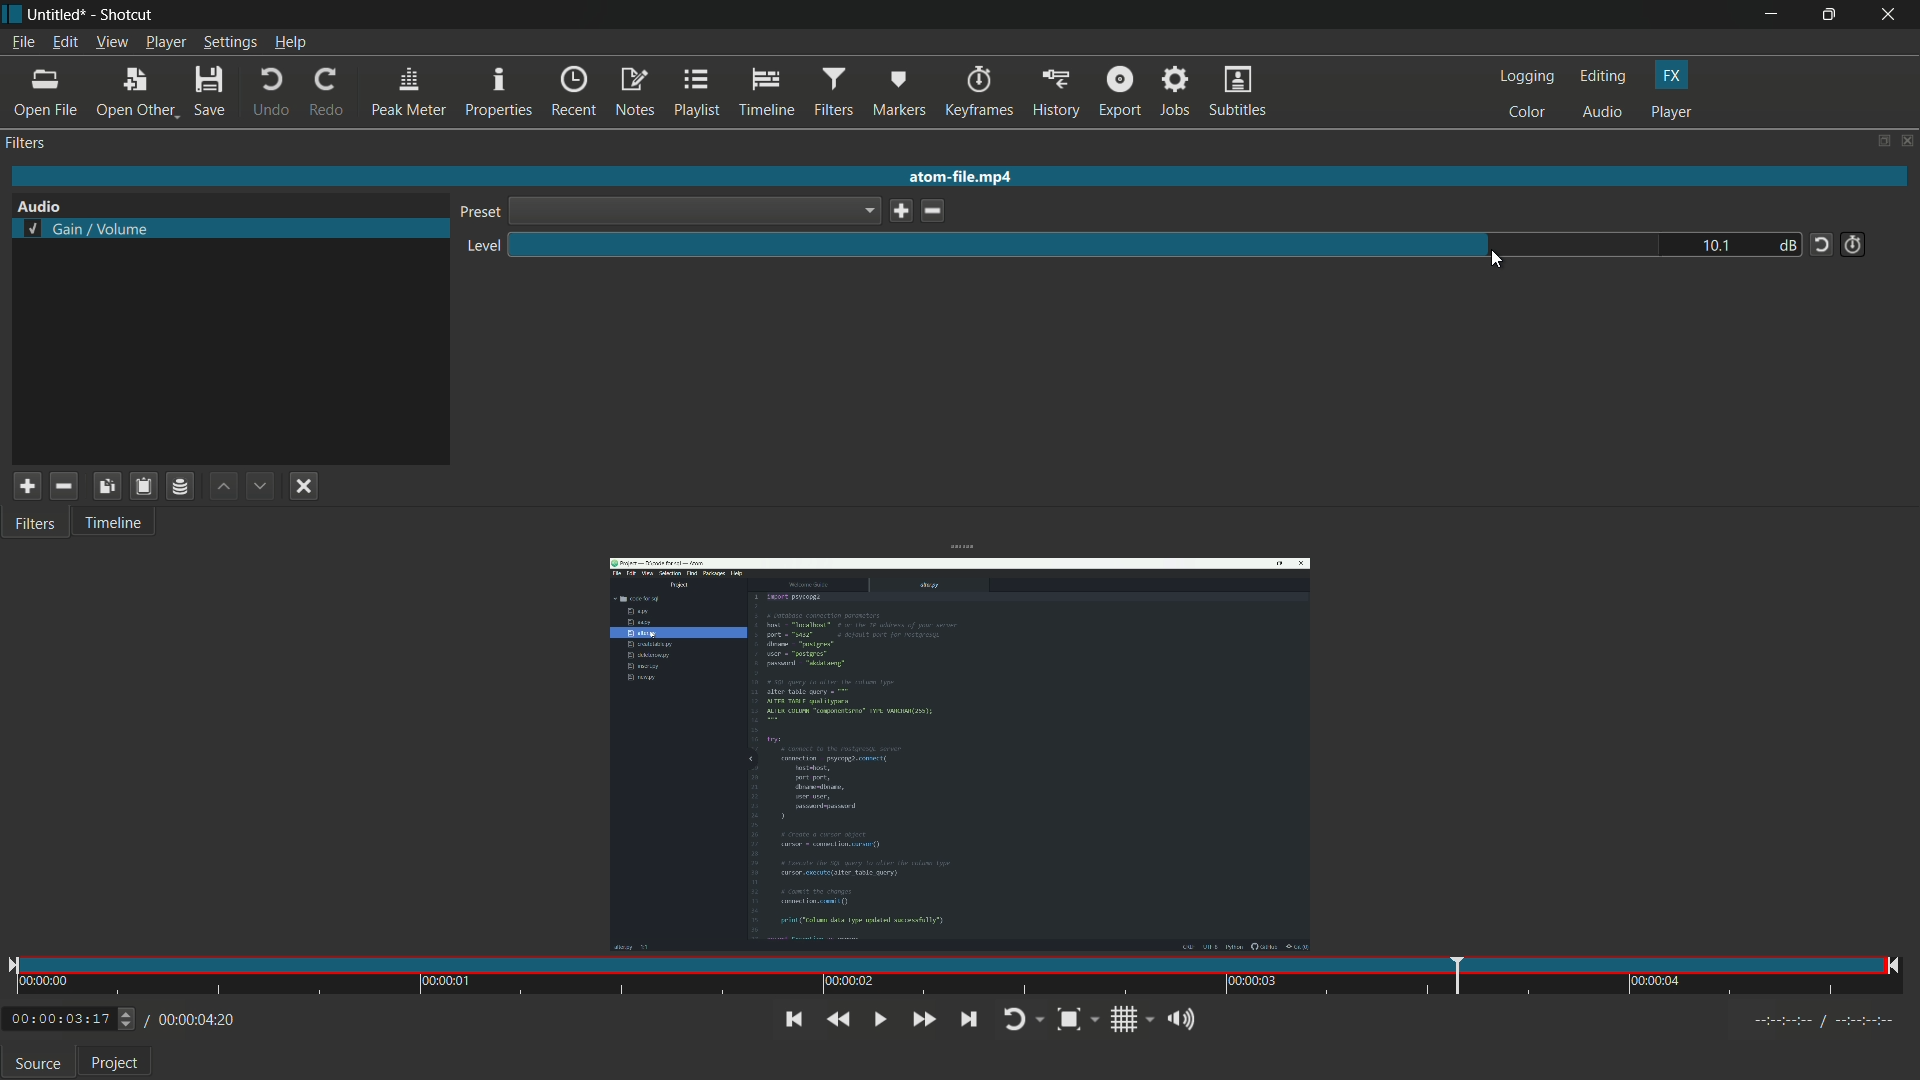 This screenshot has height=1080, width=1920. What do you see at coordinates (1876, 140) in the screenshot?
I see `change layout` at bounding box center [1876, 140].